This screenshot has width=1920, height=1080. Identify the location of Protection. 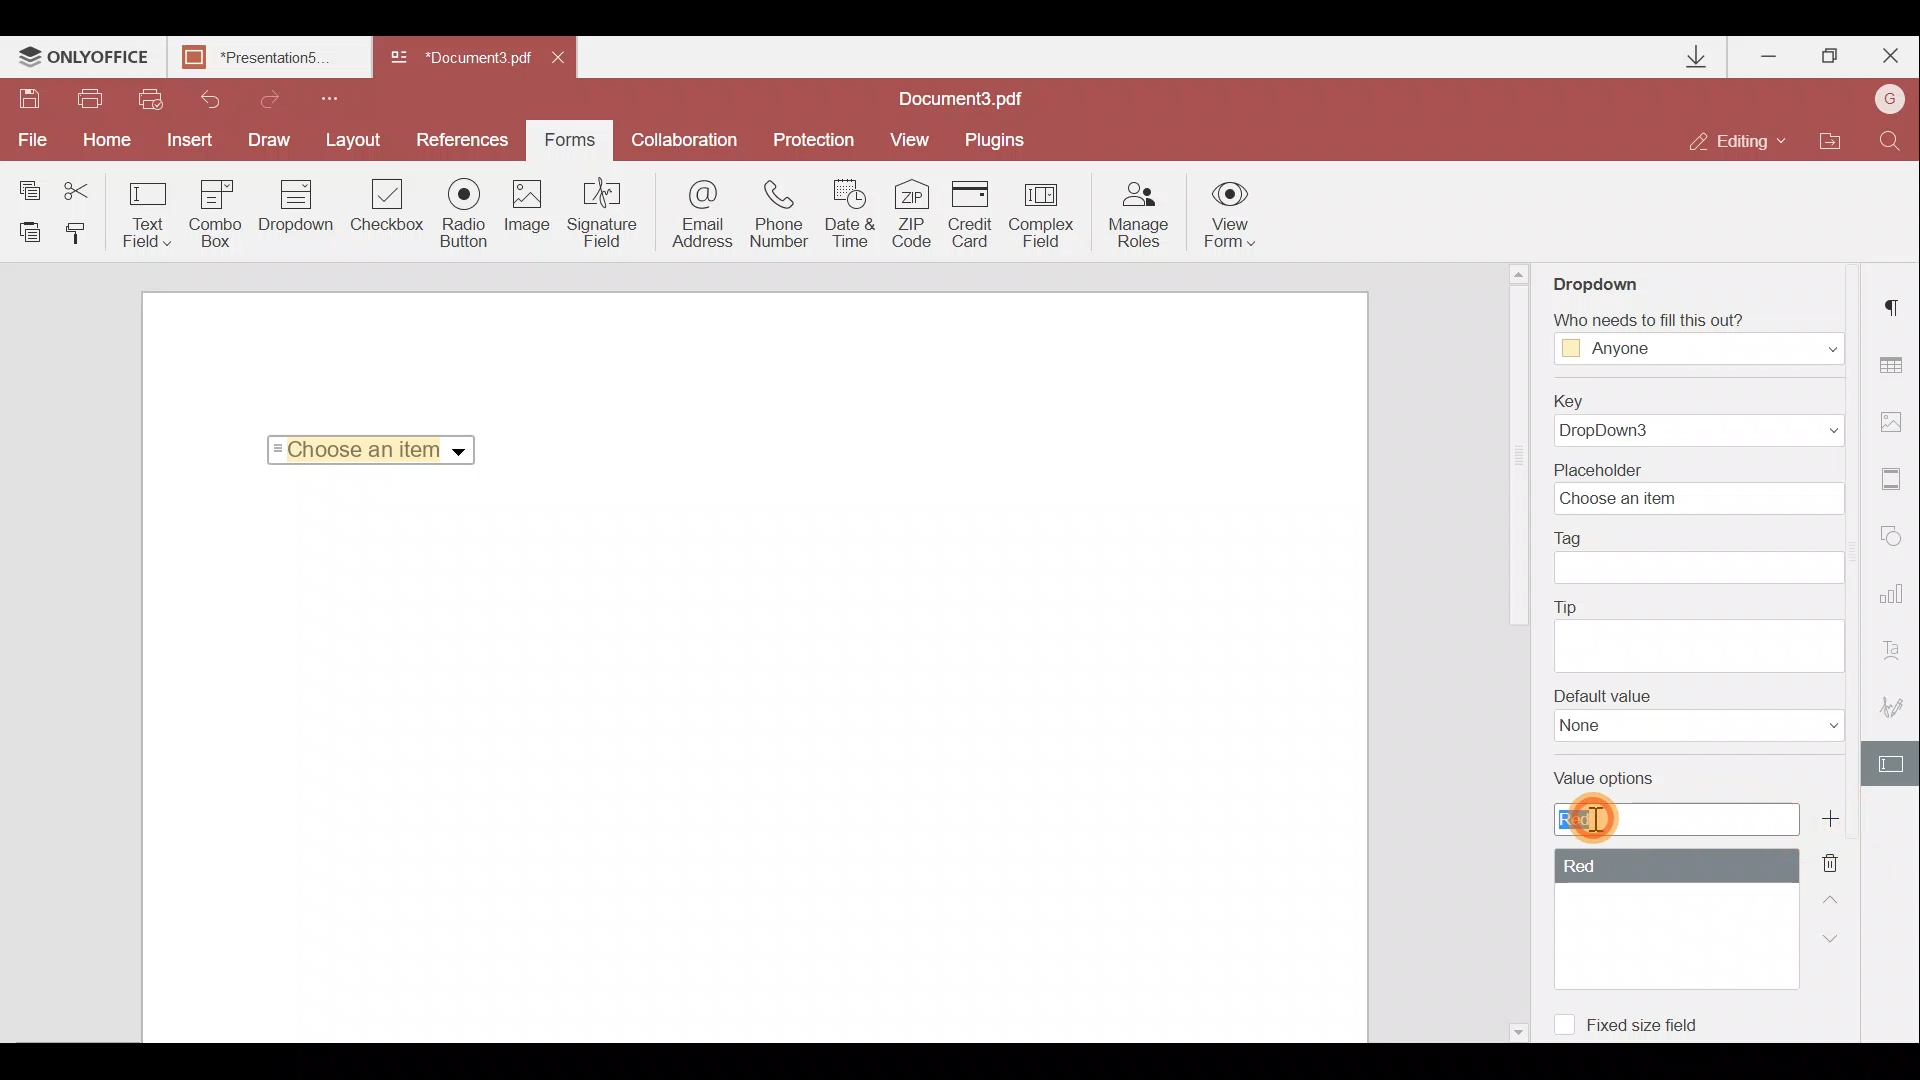
(809, 142).